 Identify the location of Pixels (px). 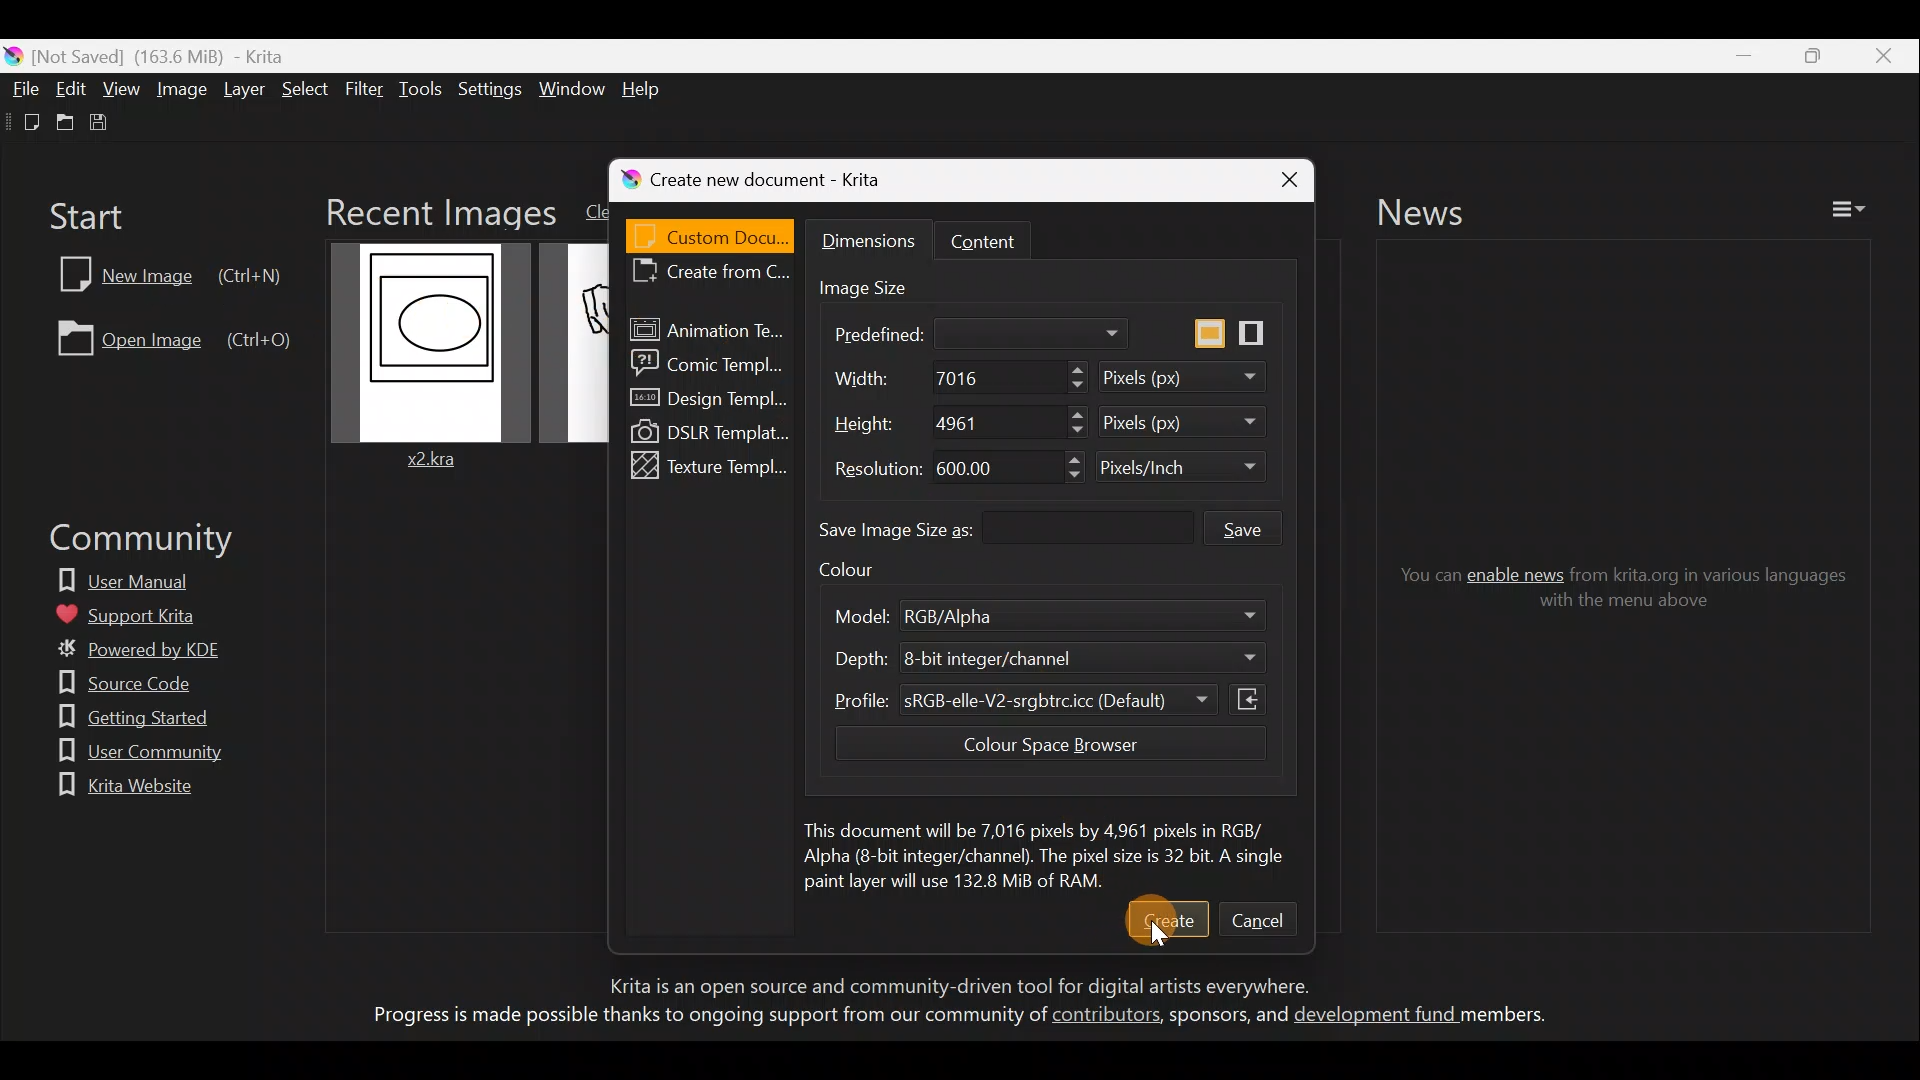
(1193, 377).